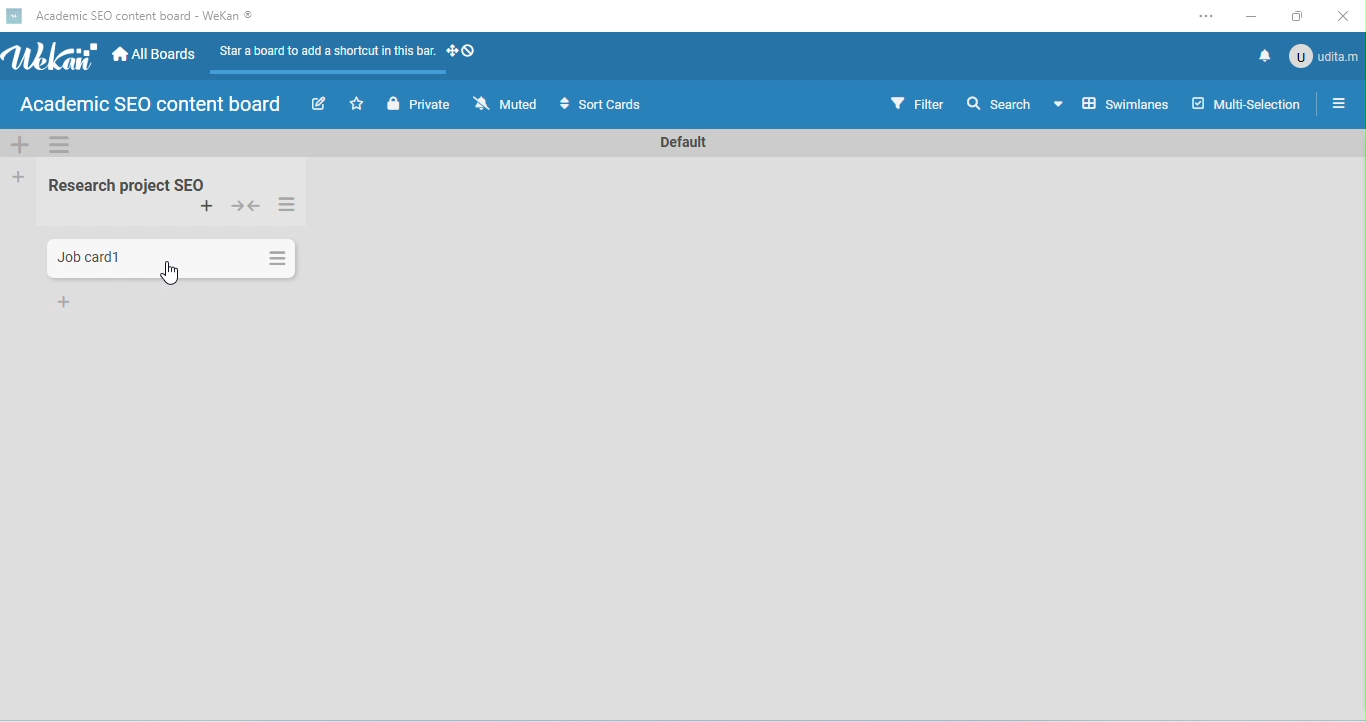 This screenshot has width=1366, height=722. Describe the element at coordinates (462, 50) in the screenshot. I see `show-desktop-drag-handles` at that location.